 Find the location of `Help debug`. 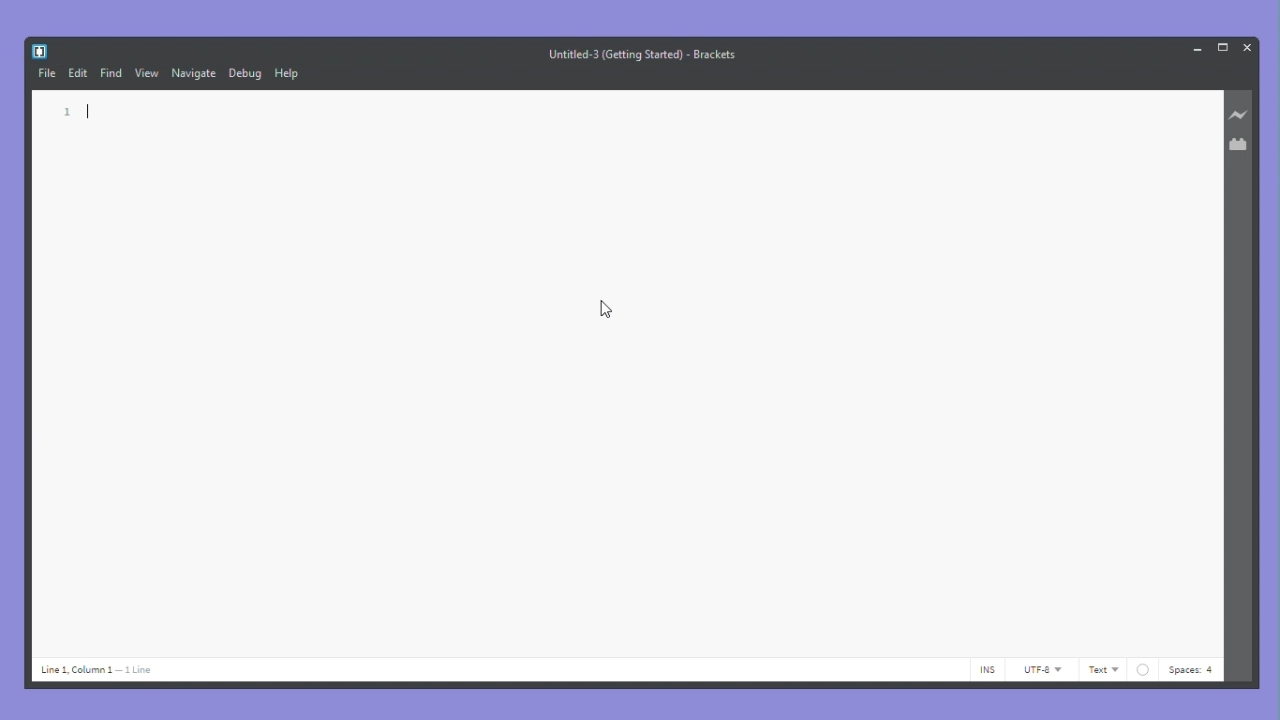

Help debug is located at coordinates (289, 75).